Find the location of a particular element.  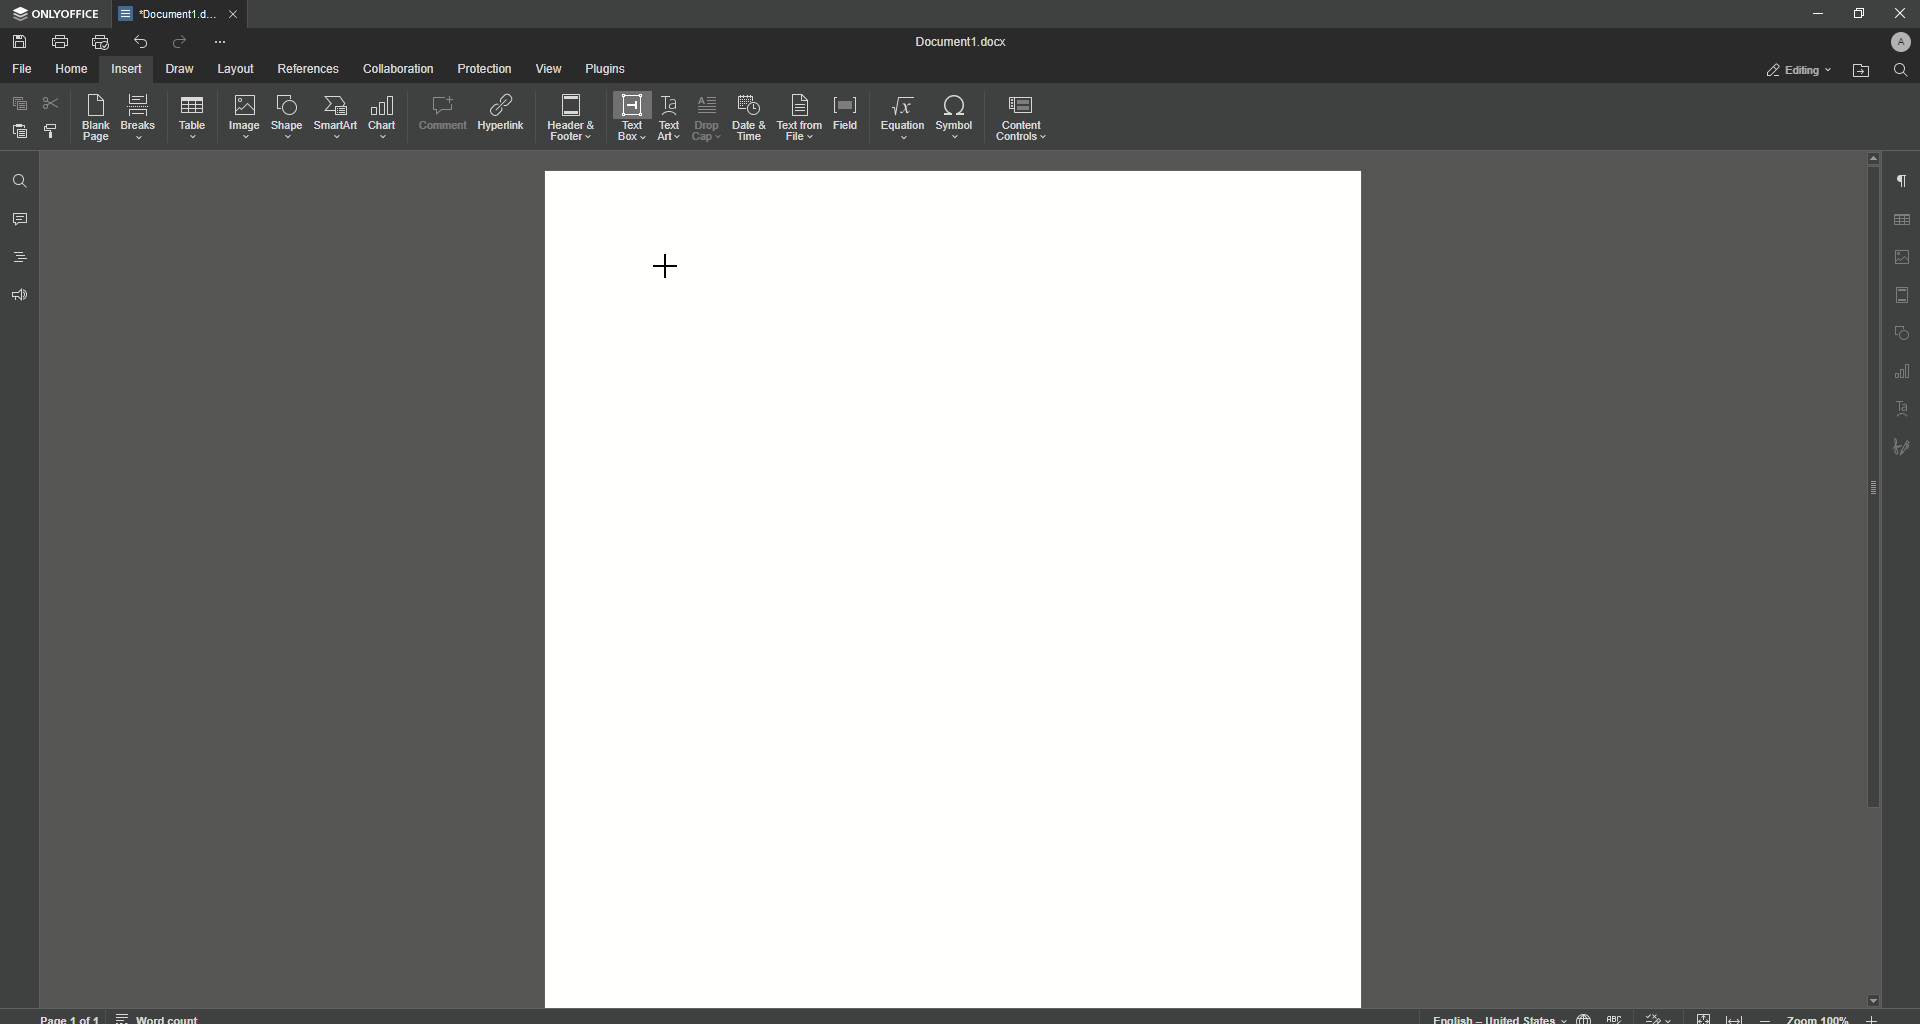

Content Controls is located at coordinates (1024, 121).